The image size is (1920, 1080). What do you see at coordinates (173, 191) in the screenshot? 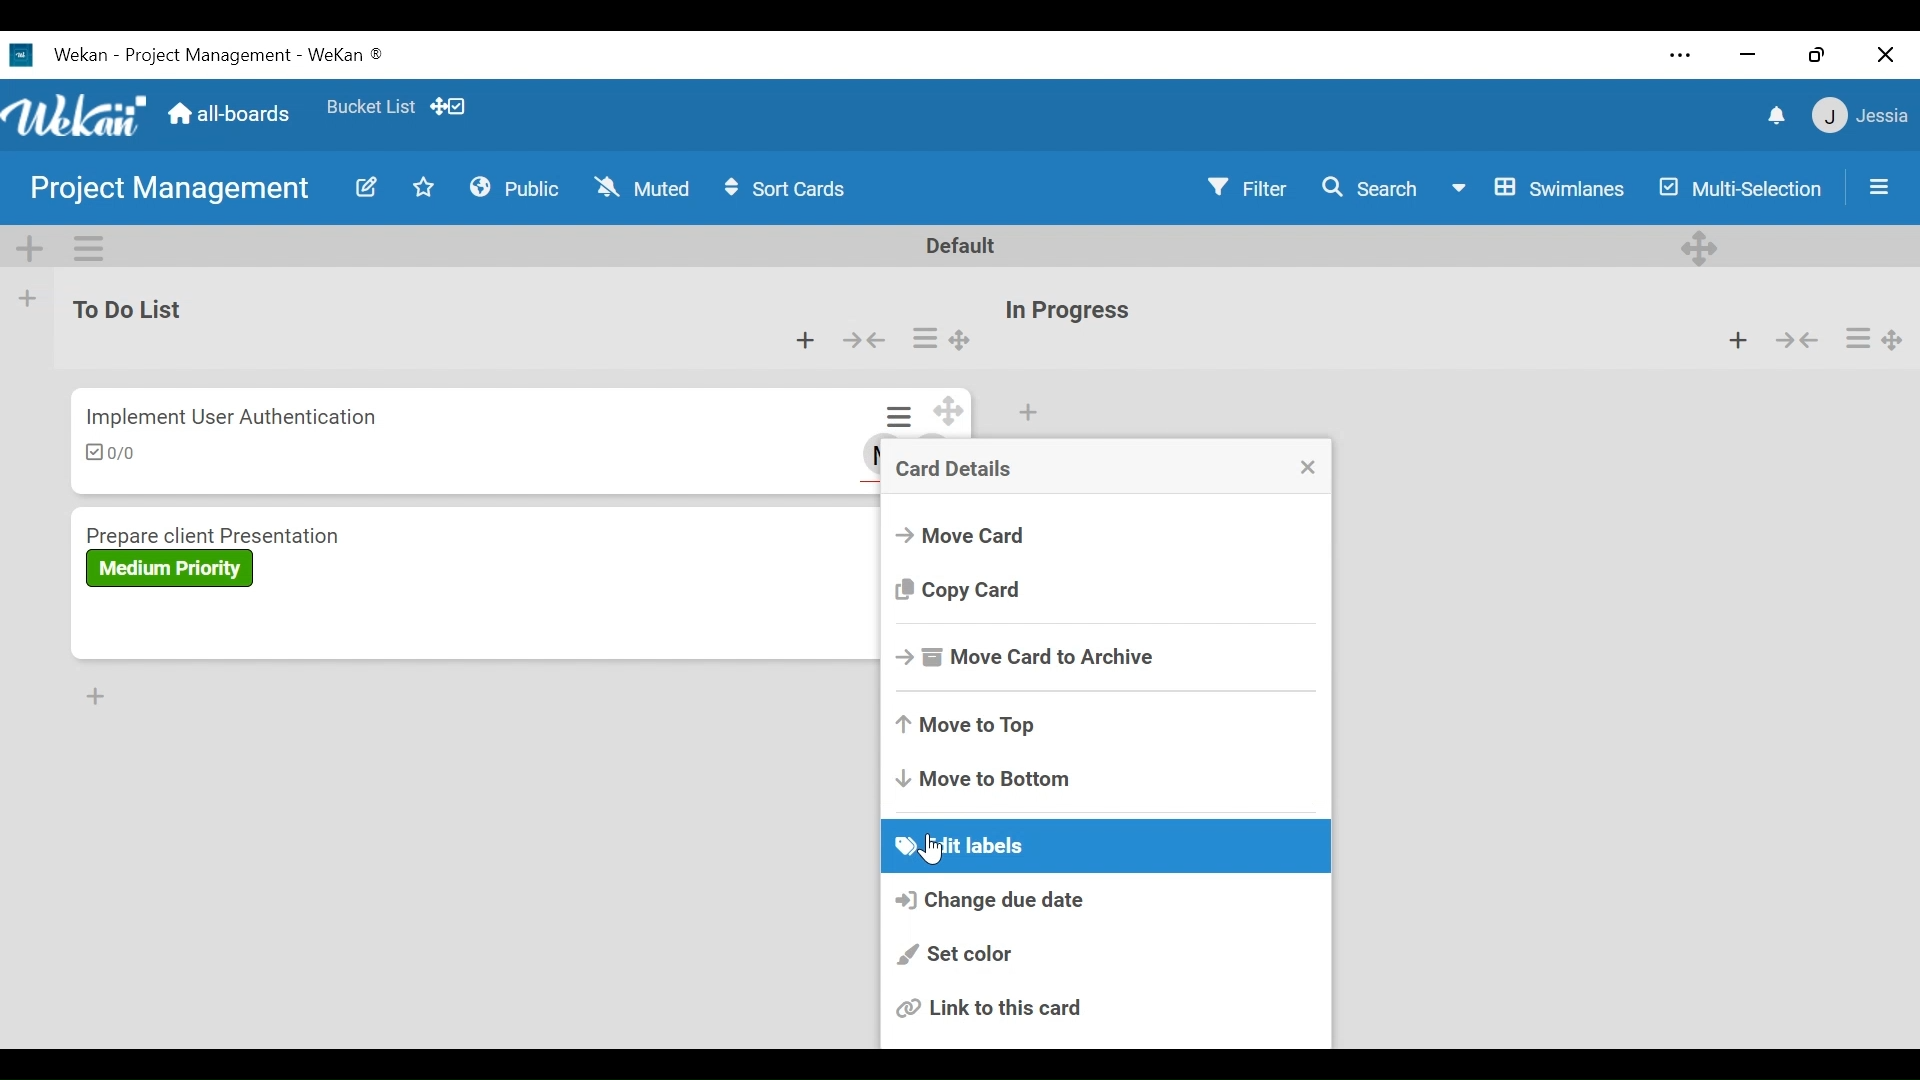
I see `Board Name` at bounding box center [173, 191].